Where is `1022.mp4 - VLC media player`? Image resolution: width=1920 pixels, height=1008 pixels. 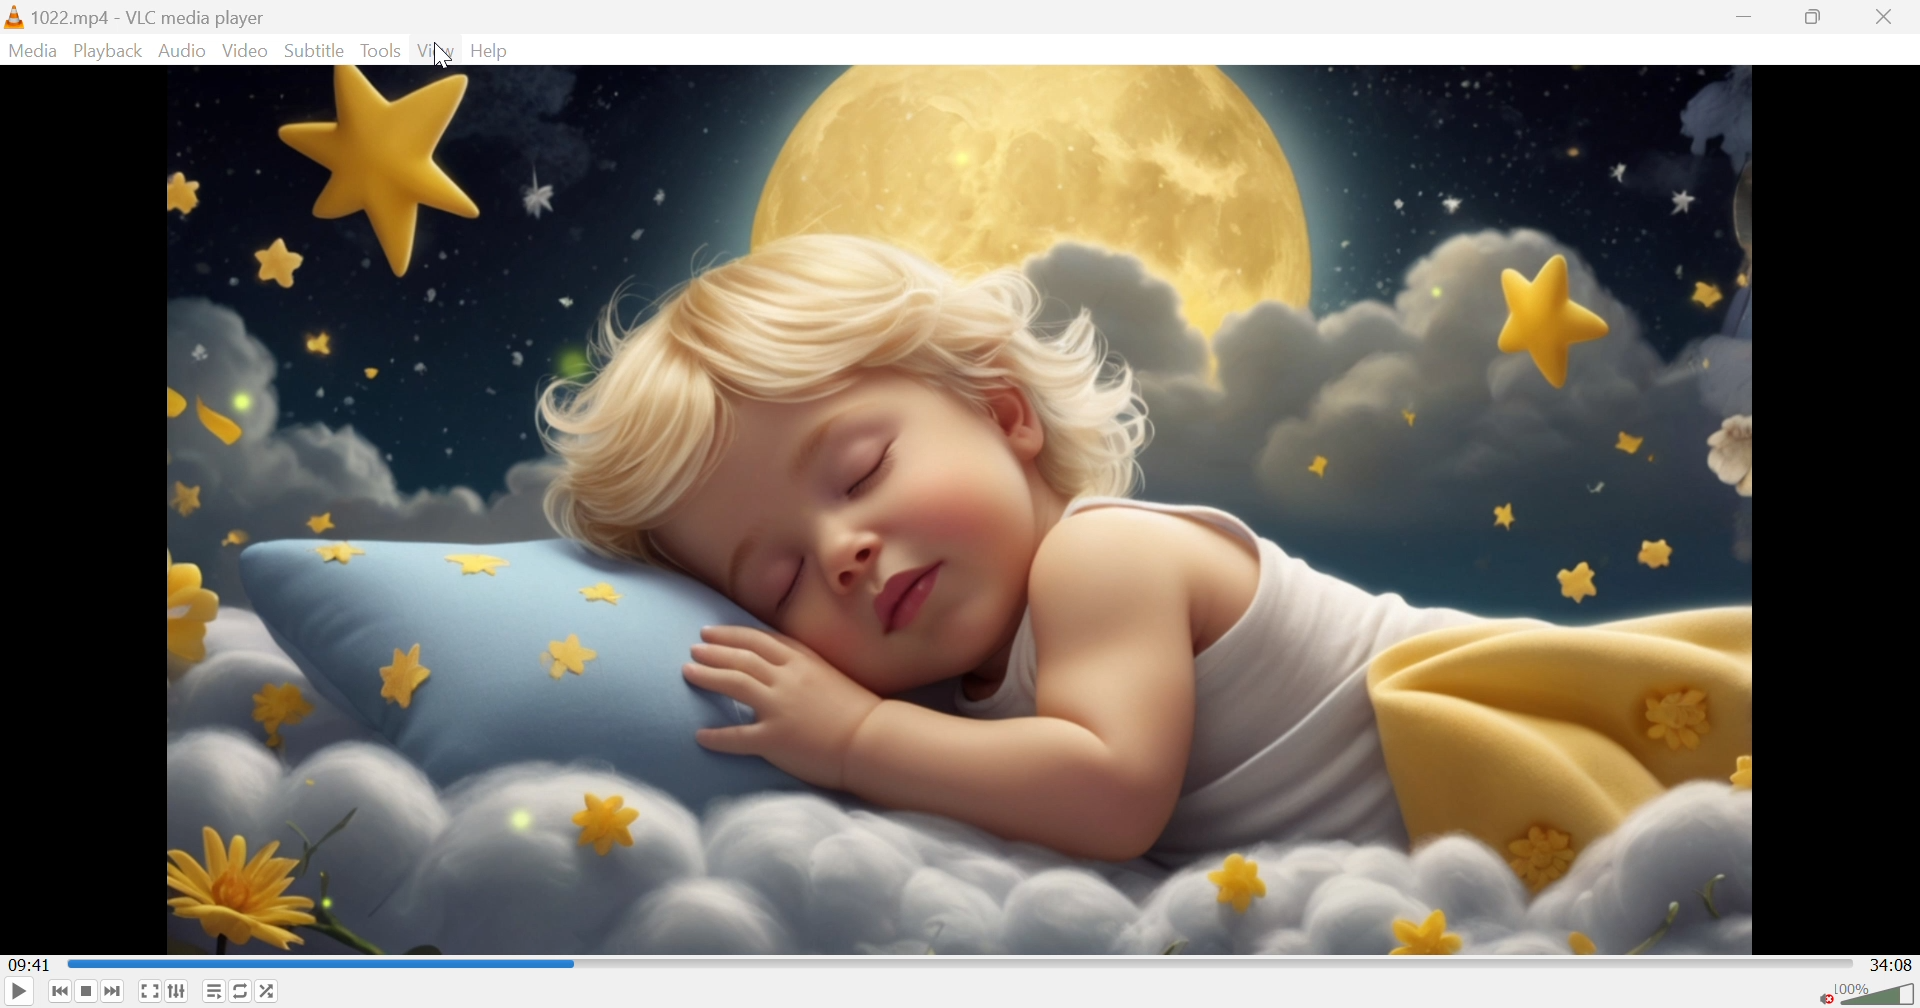 1022.mp4 - VLC media player is located at coordinates (136, 14).